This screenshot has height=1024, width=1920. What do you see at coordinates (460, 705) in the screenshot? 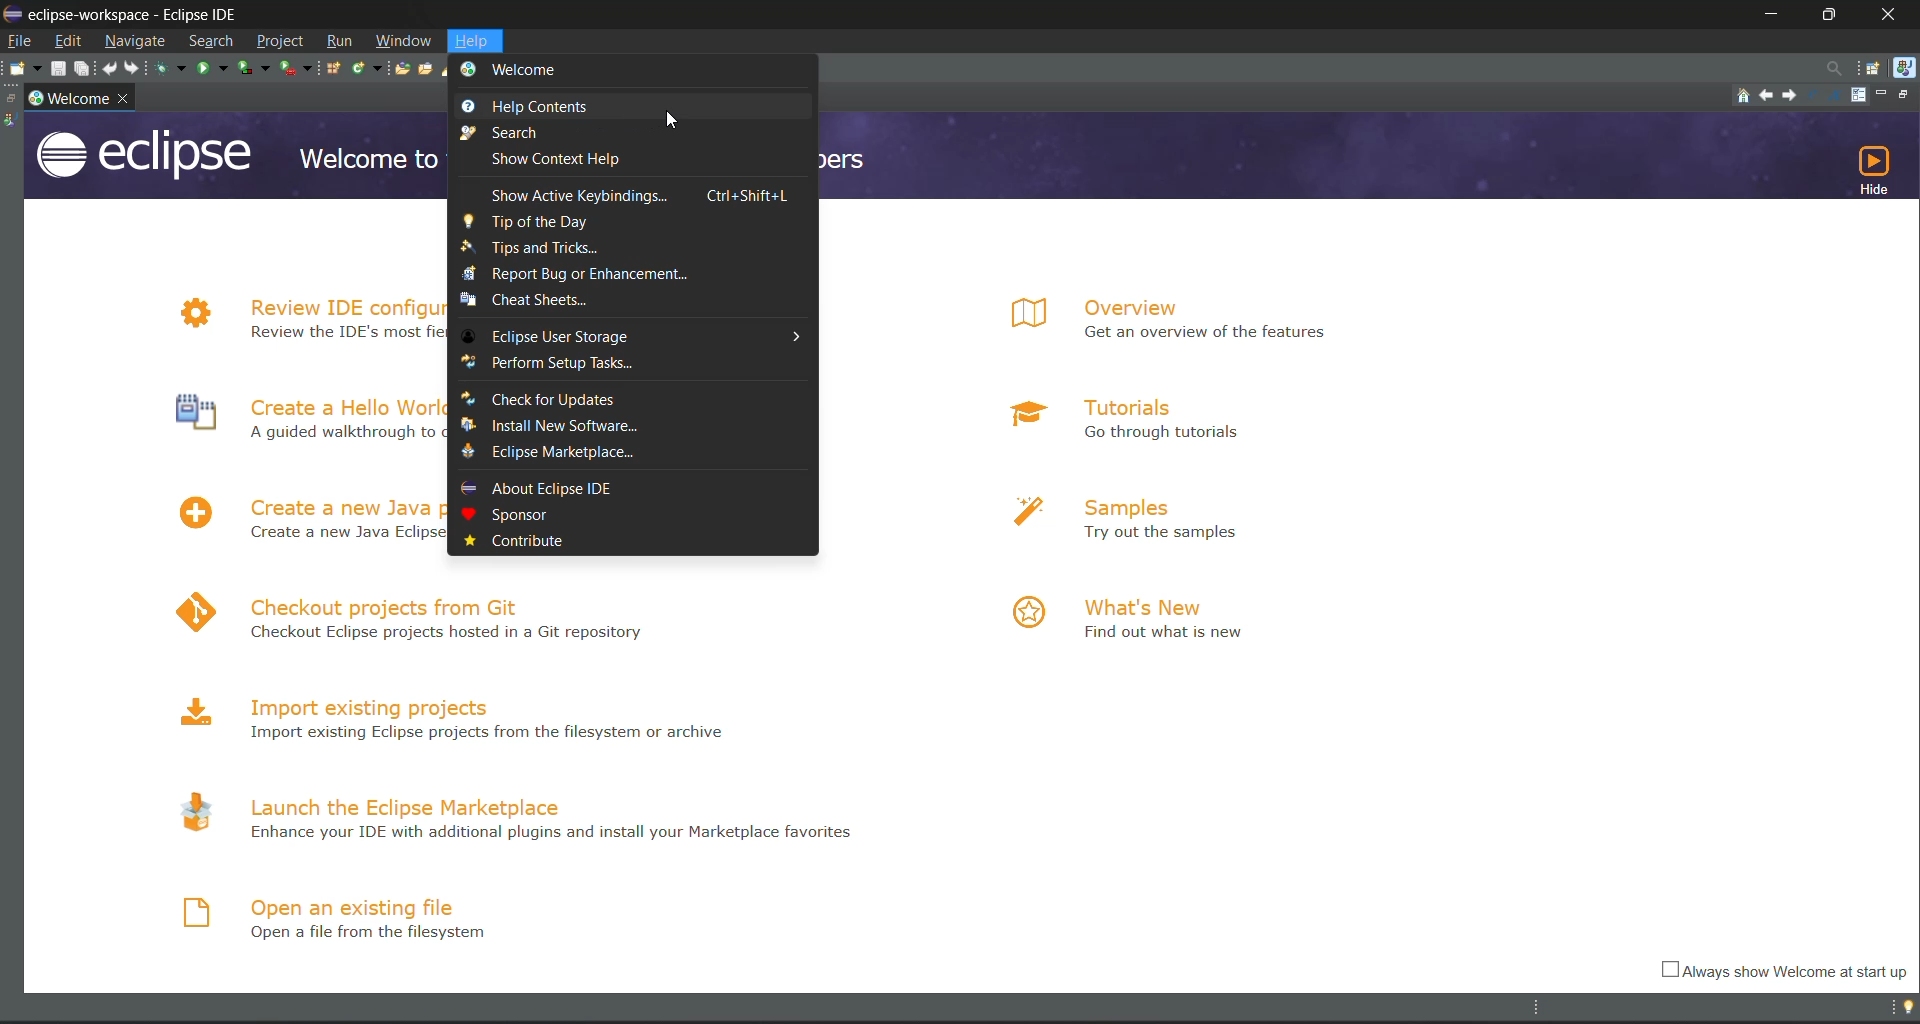
I see `import existing projects` at bounding box center [460, 705].